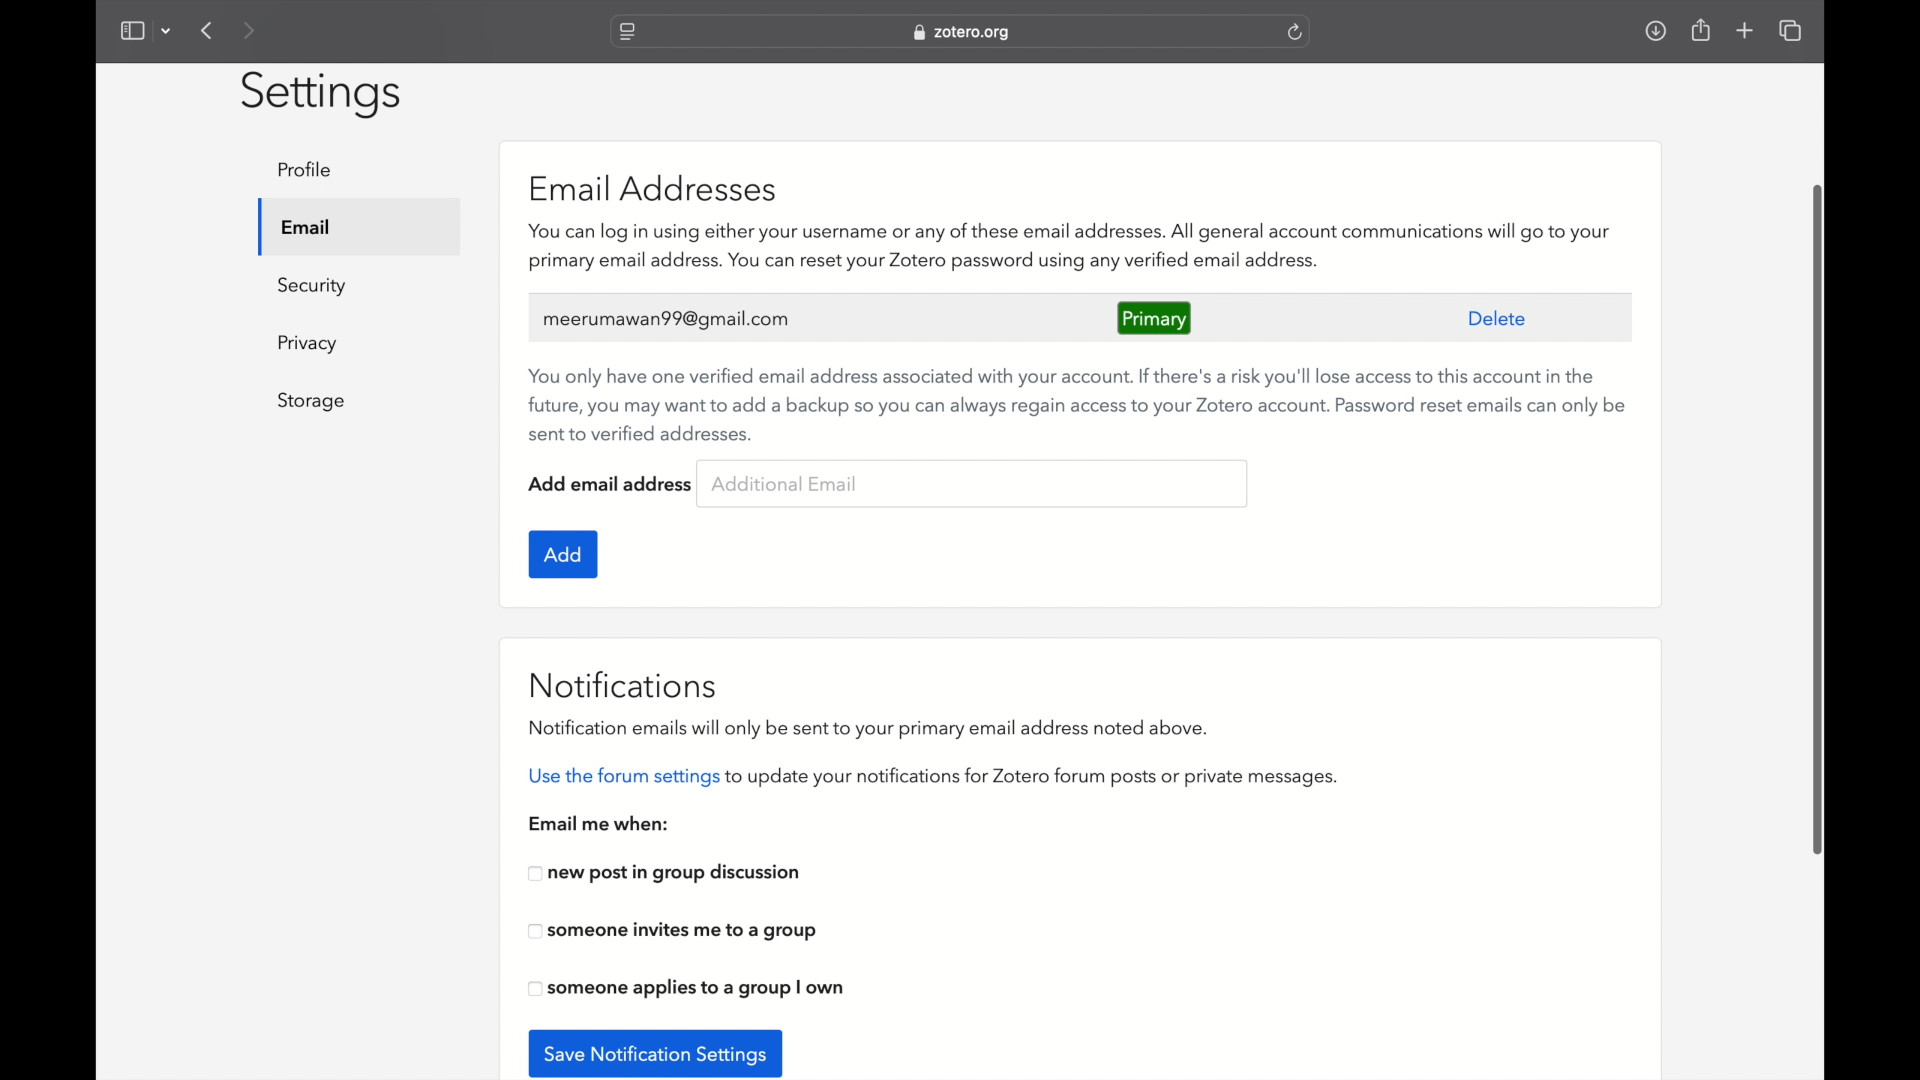 Image resolution: width=1920 pixels, height=1080 pixels. I want to click on previous, so click(209, 31).